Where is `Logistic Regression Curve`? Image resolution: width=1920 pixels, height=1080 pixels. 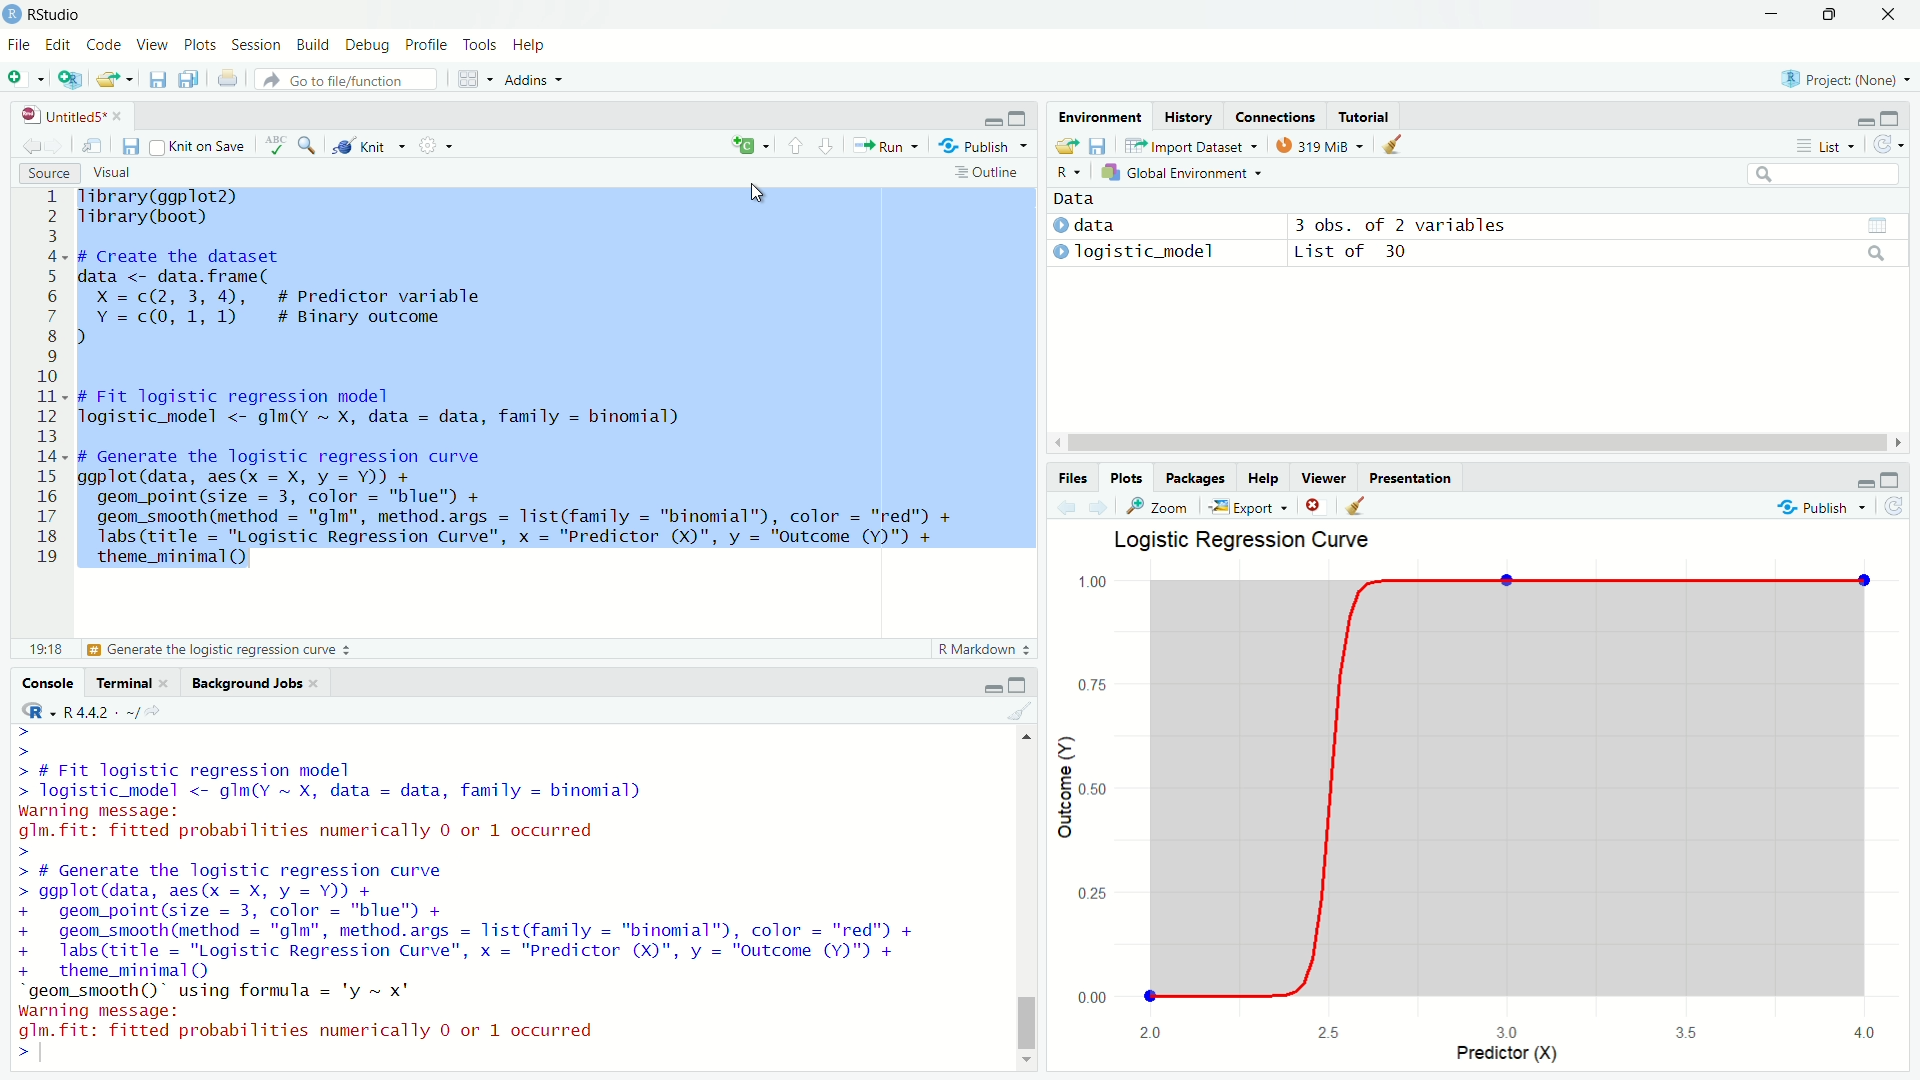
Logistic Regression Curve is located at coordinates (1242, 540).